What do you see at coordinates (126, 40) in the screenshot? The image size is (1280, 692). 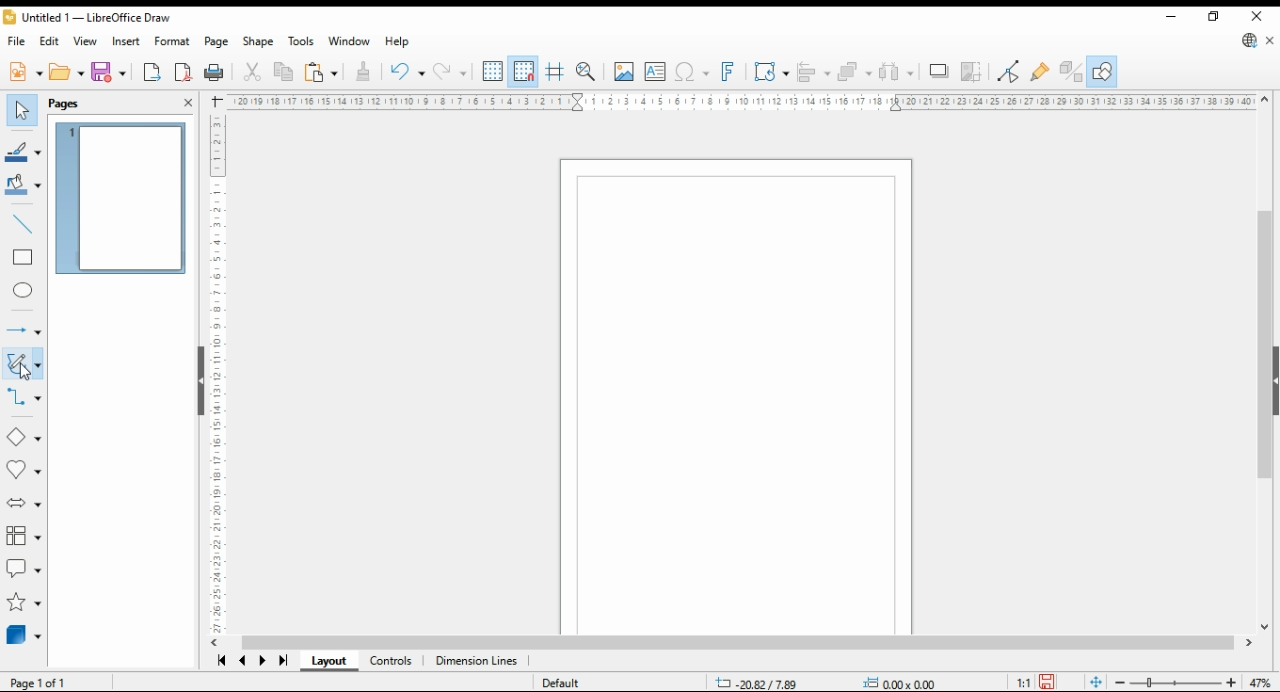 I see `insert` at bounding box center [126, 40].